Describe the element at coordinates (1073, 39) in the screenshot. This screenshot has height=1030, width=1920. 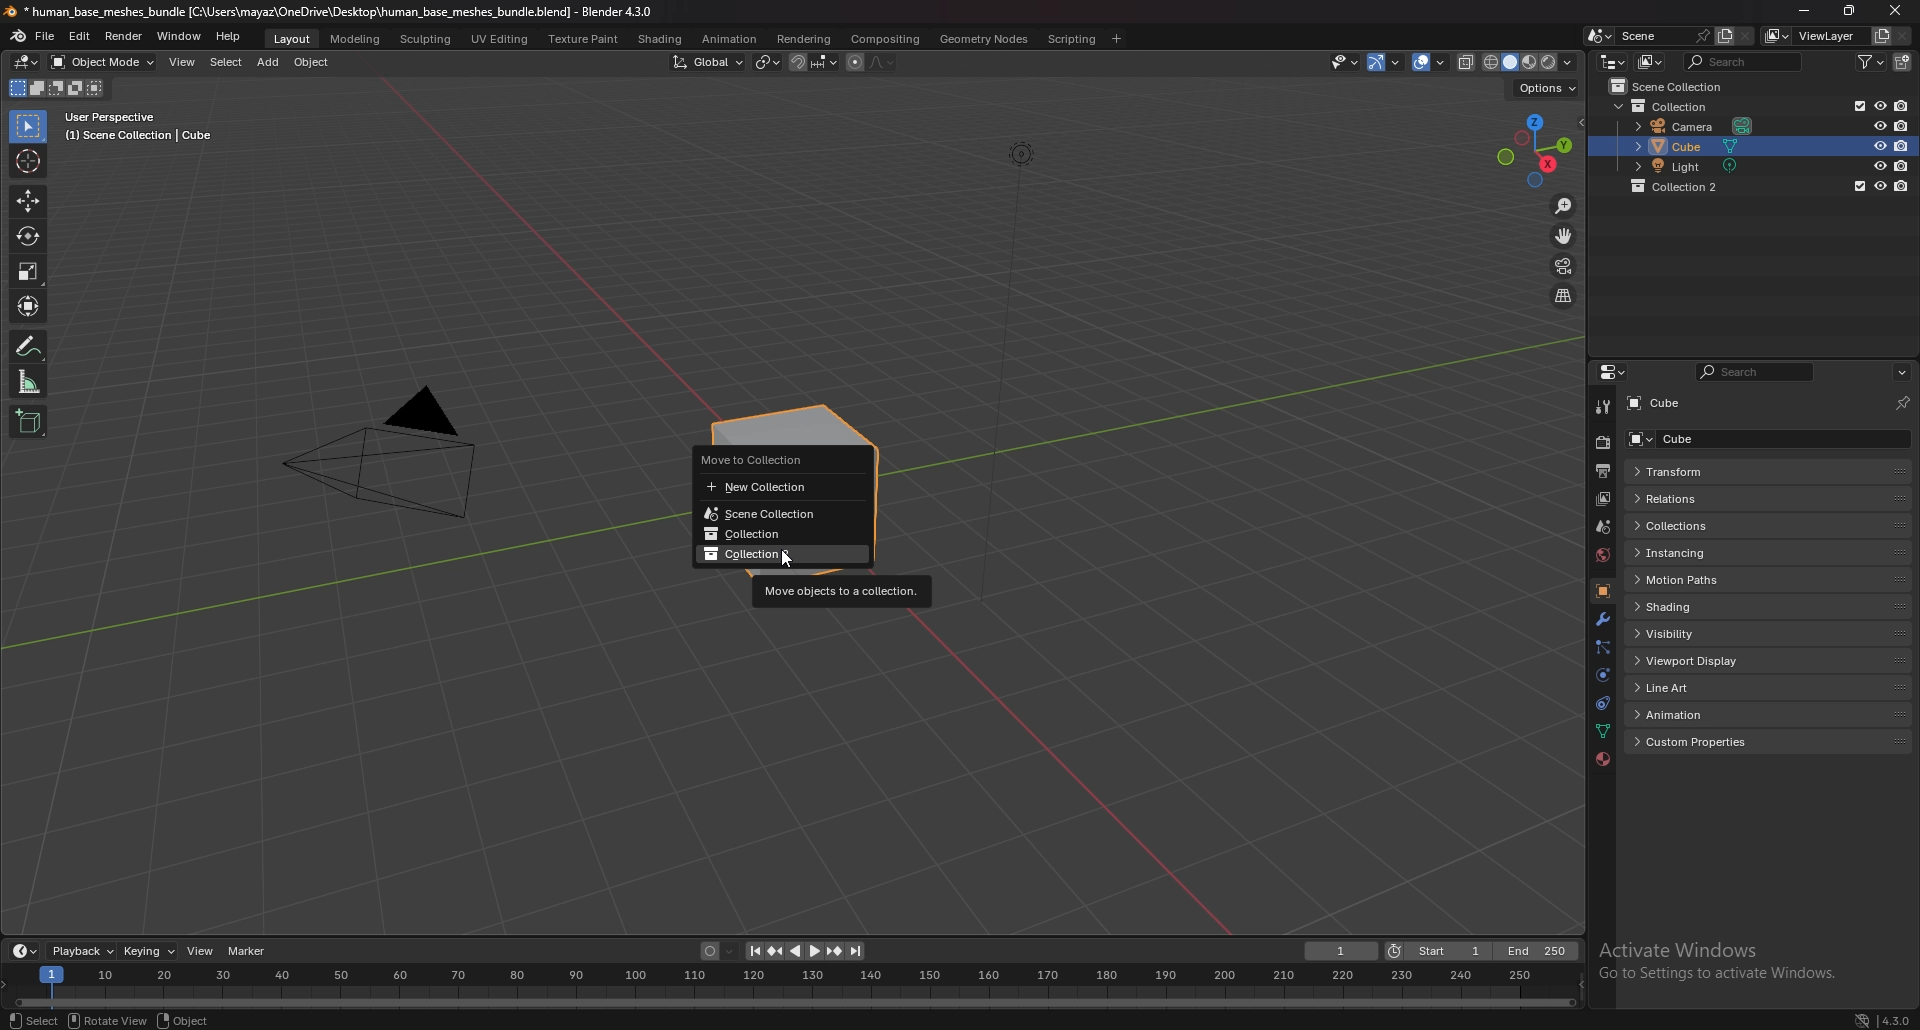
I see `scripting` at that location.